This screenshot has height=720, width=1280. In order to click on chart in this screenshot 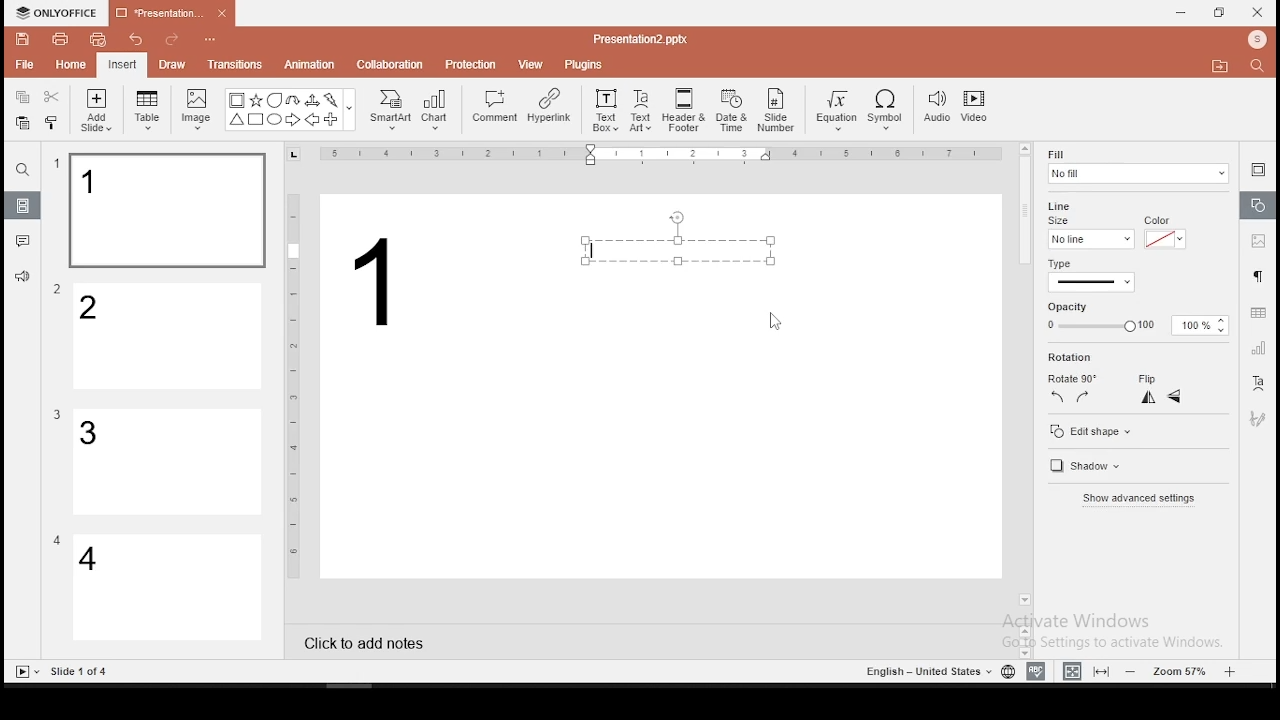, I will do `click(436, 109)`.